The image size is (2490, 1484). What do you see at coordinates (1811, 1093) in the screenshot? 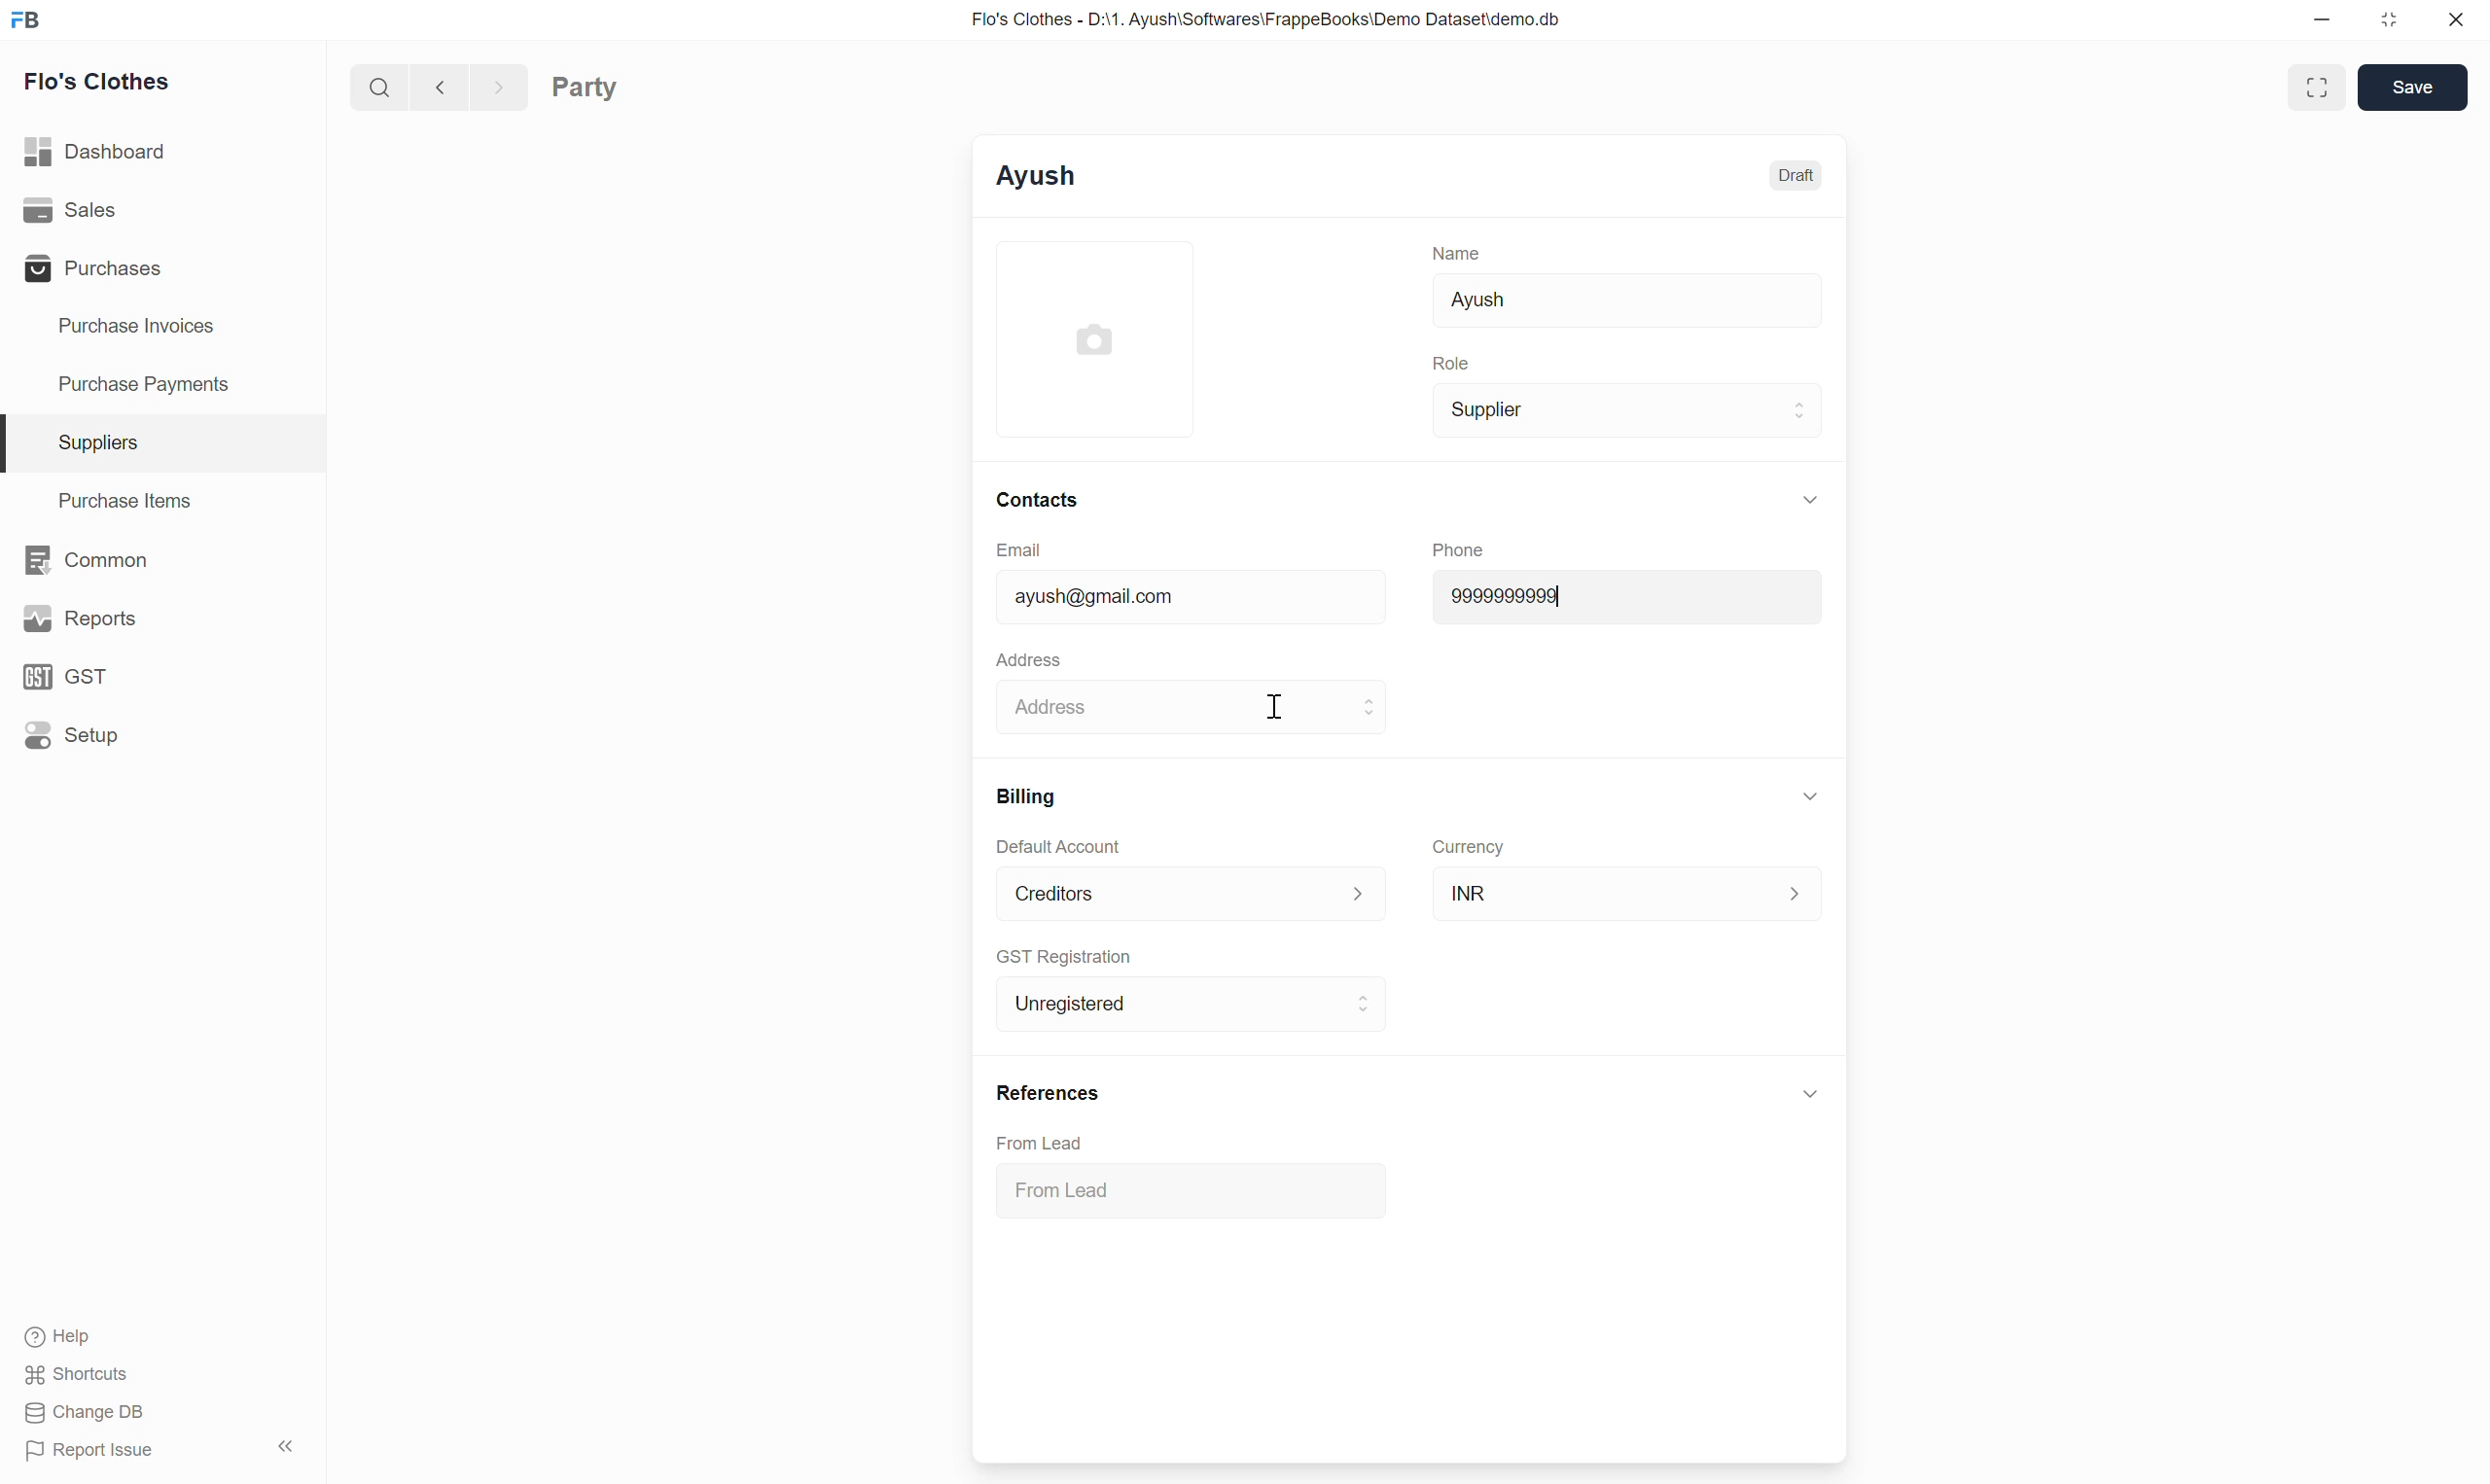
I see `Click to collapse` at bounding box center [1811, 1093].